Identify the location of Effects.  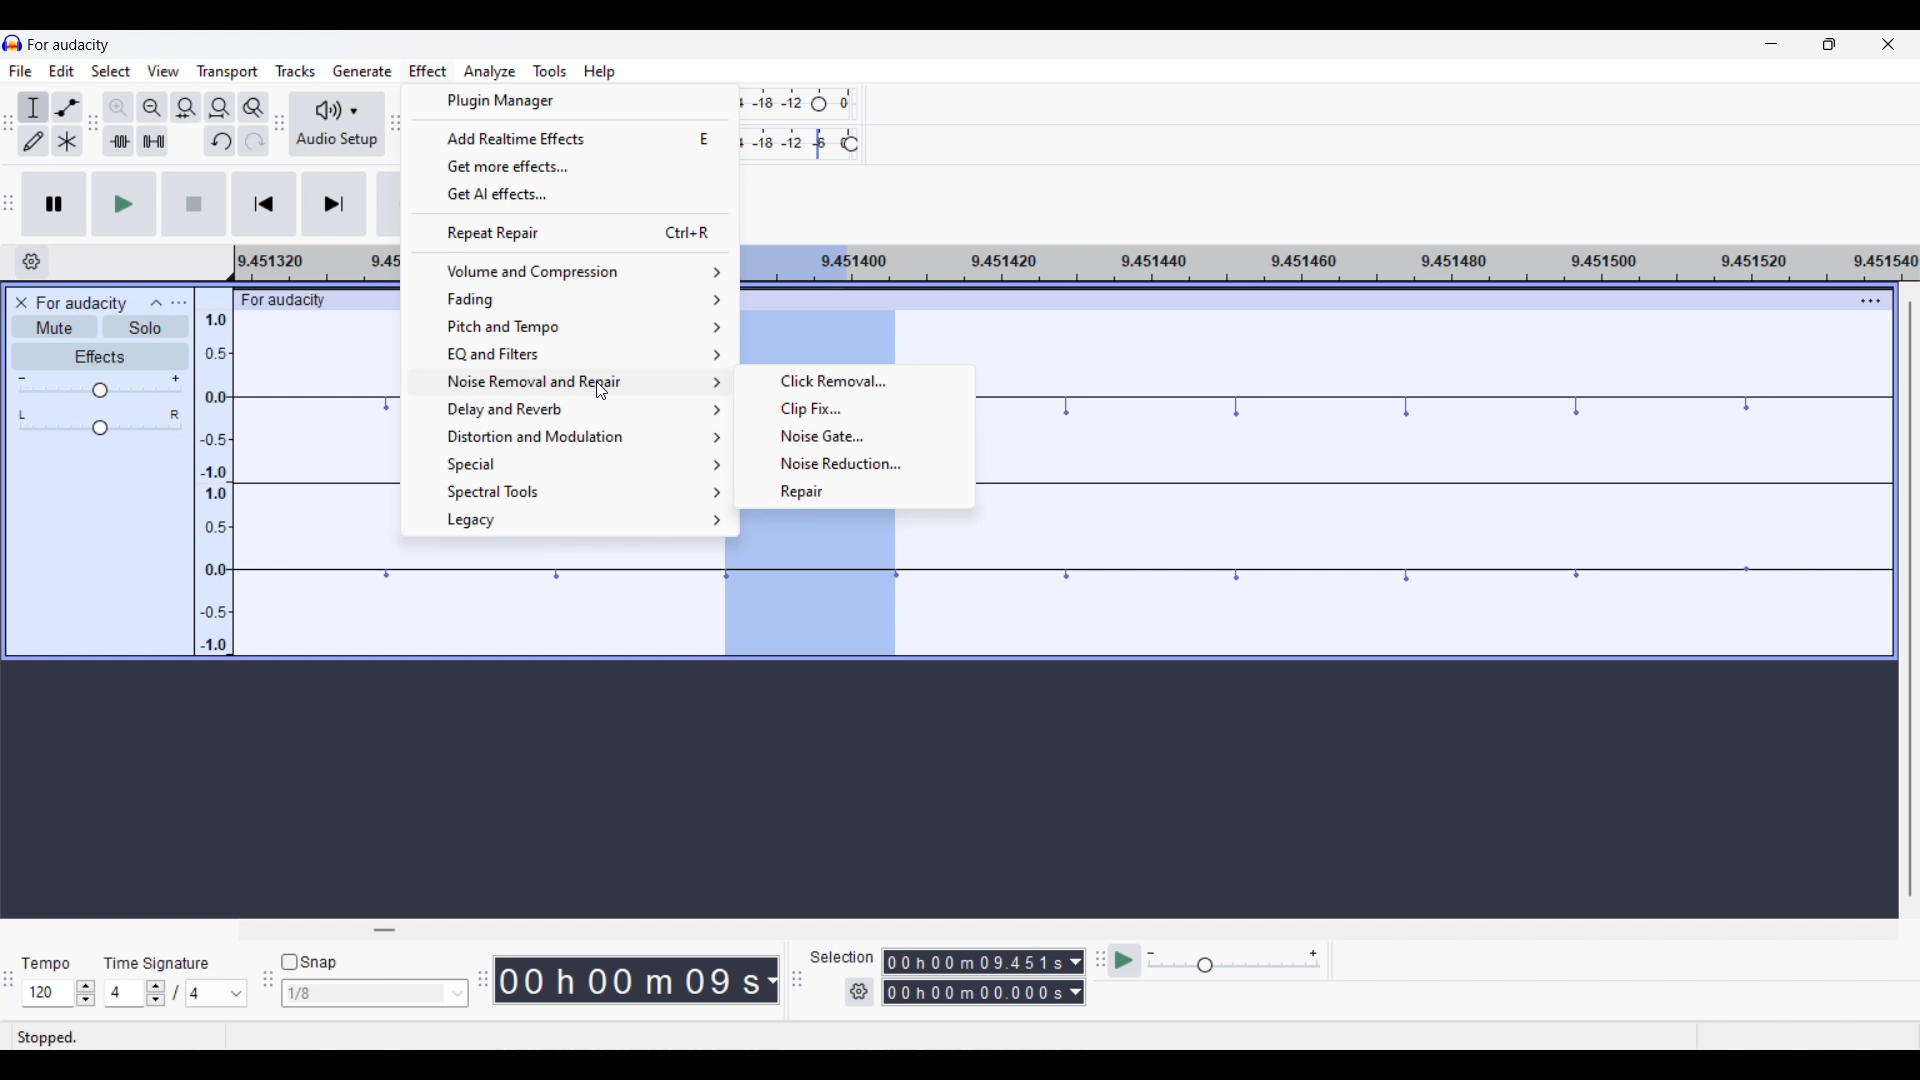
(101, 356).